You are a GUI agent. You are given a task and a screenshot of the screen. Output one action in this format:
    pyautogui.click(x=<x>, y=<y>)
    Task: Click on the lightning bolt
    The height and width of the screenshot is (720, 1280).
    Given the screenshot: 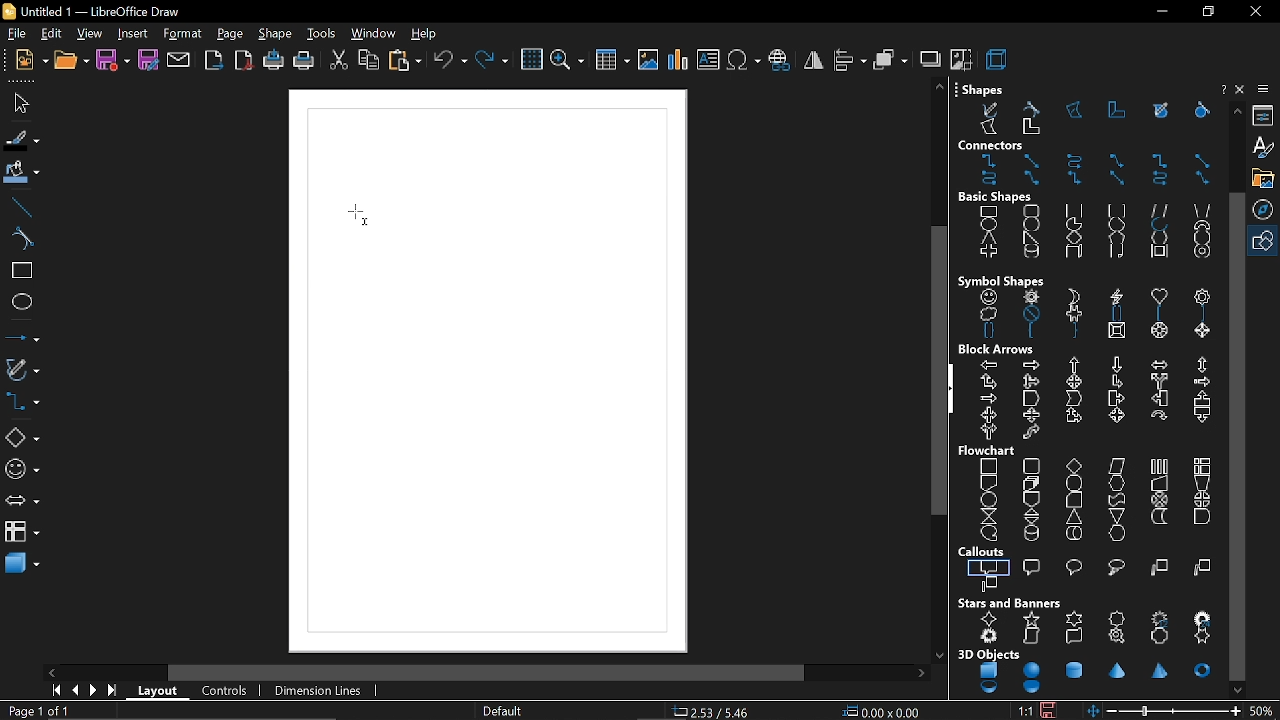 What is the action you would take?
    pyautogui.click(x=1113, y=298)
    